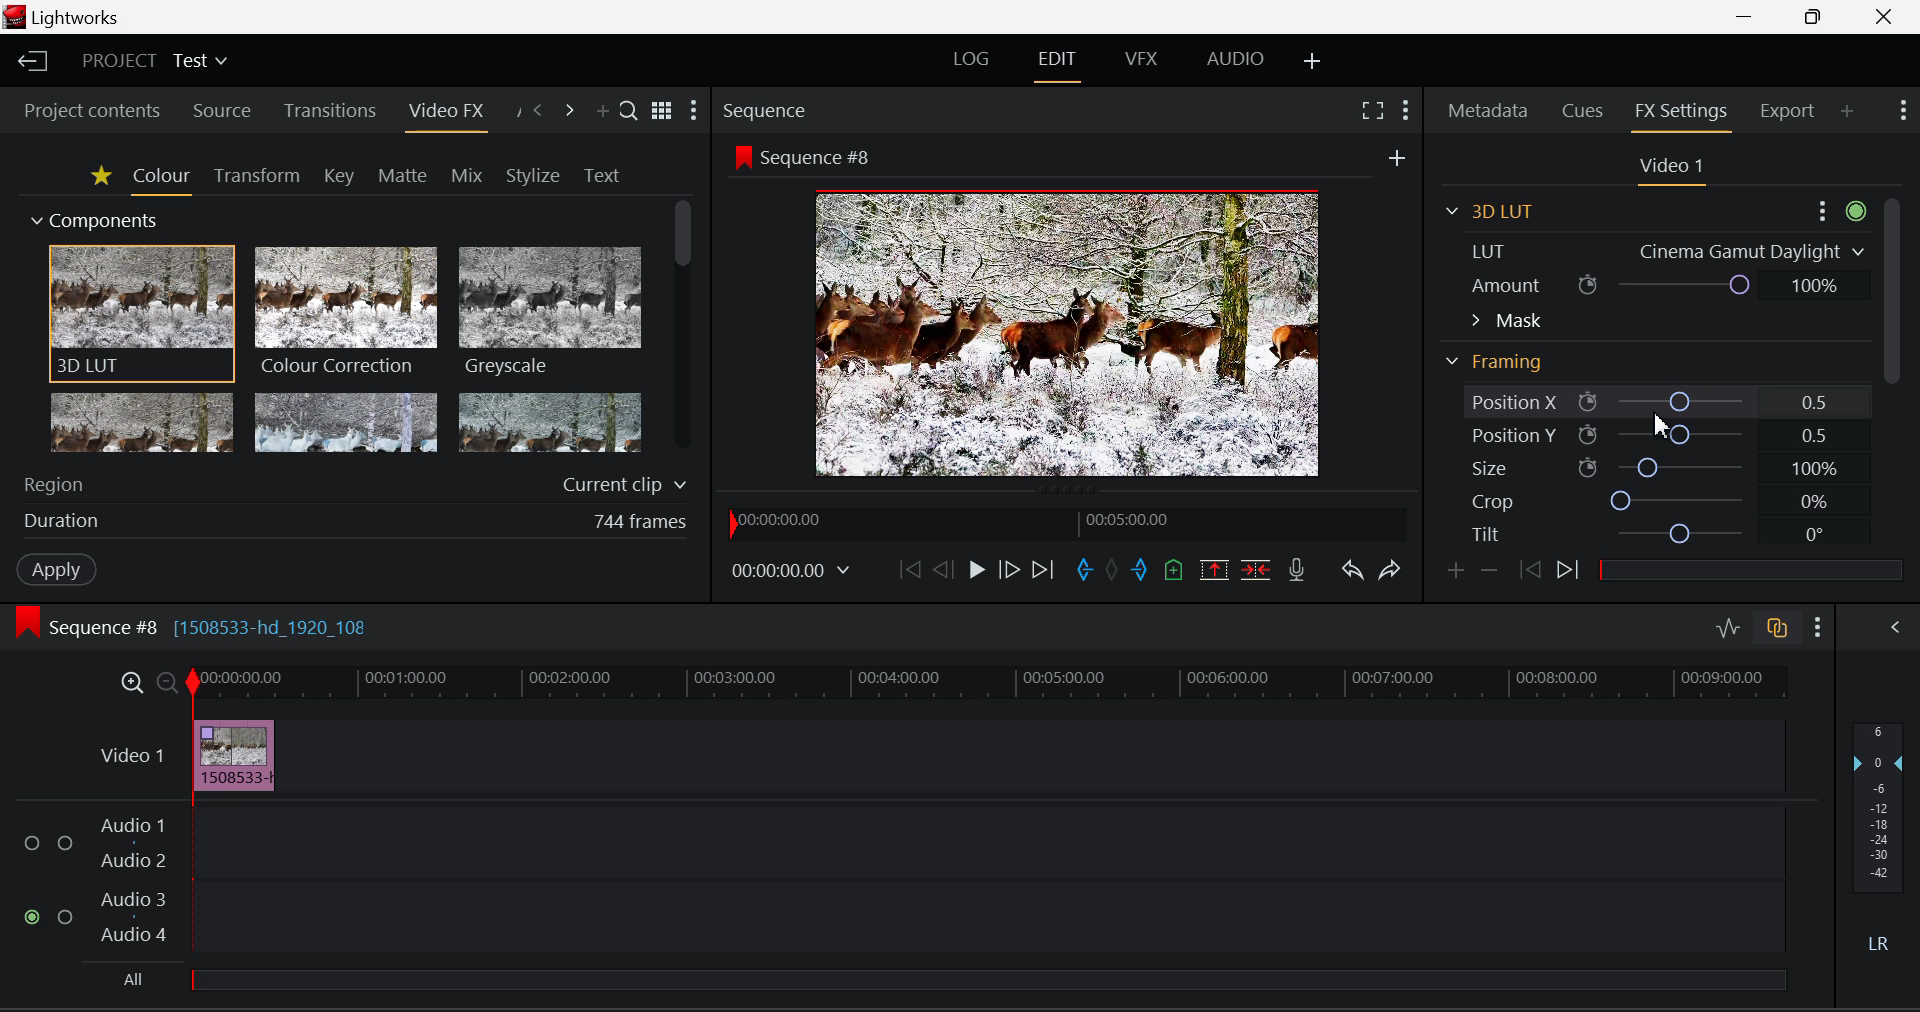  I want to click on Favorites, so click(101, 178).